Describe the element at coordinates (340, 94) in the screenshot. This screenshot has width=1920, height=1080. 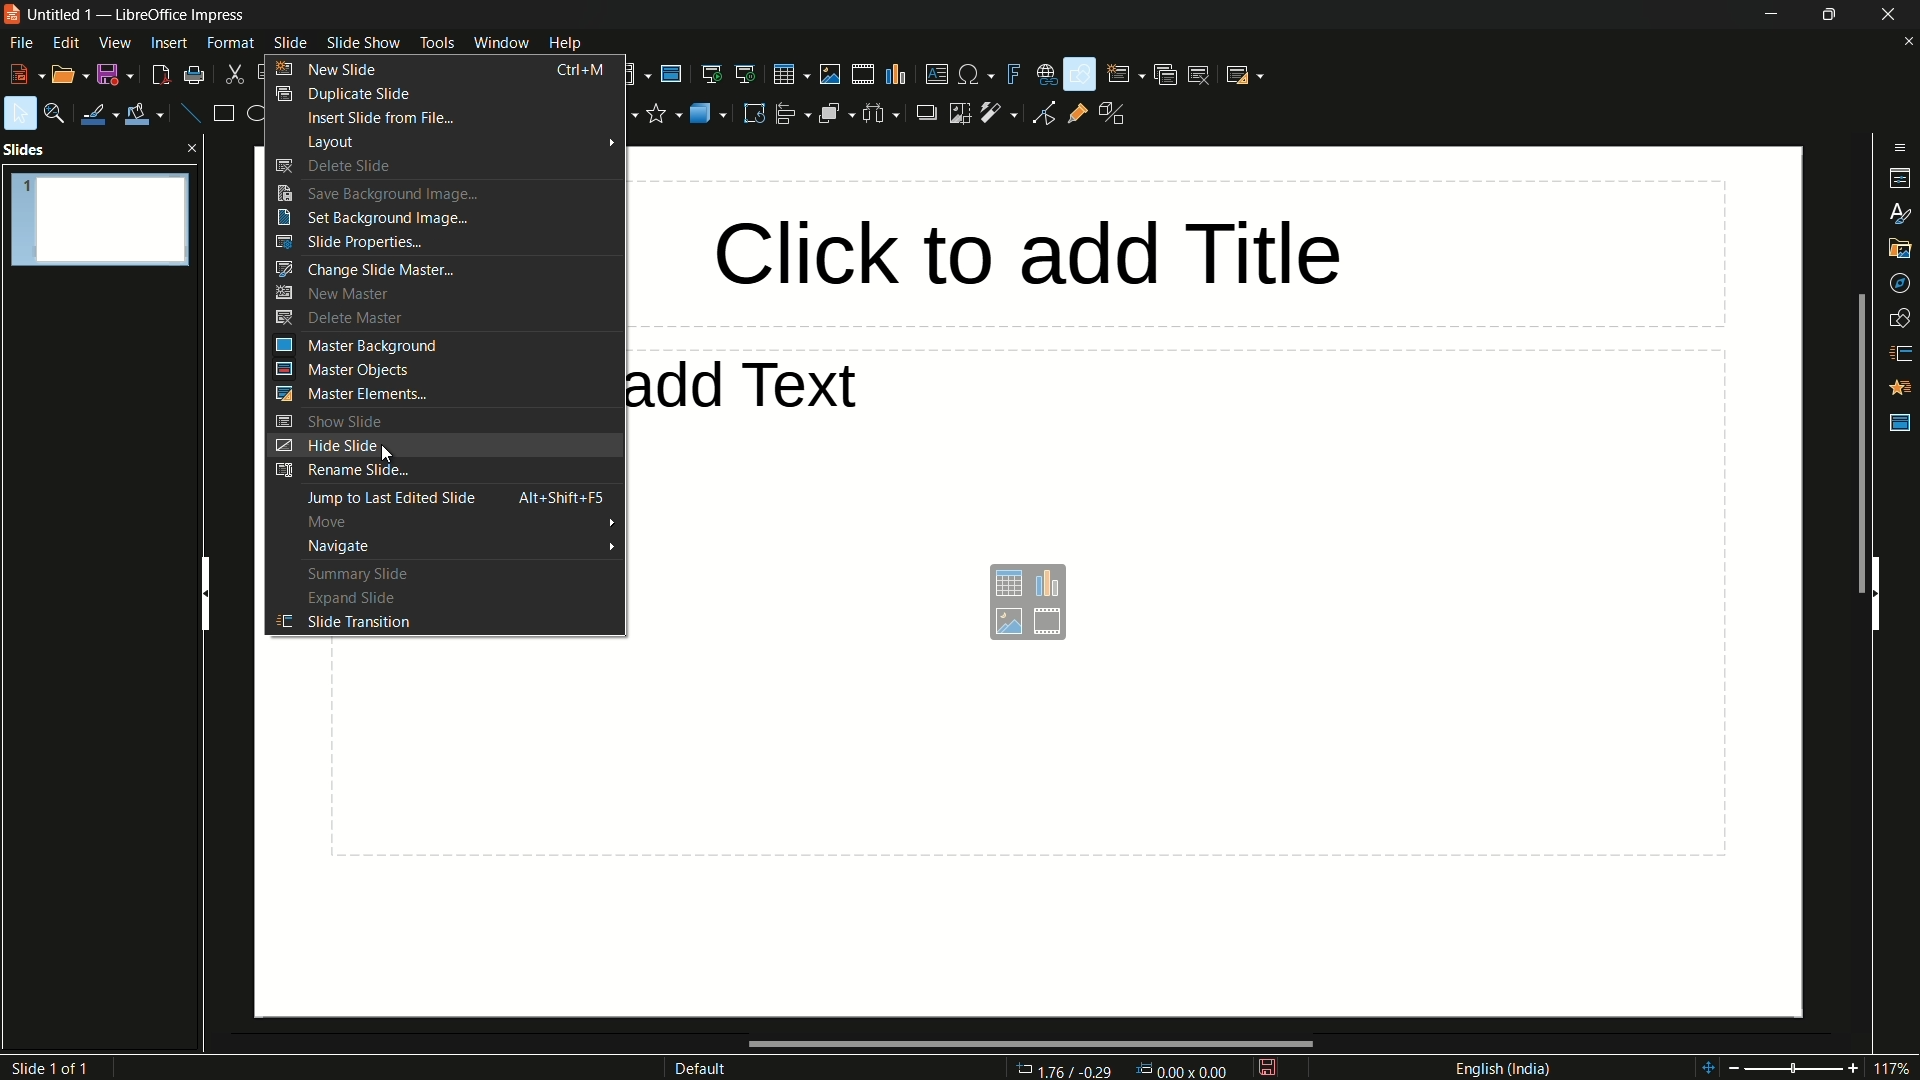
I see `duplicate slide` at that location.